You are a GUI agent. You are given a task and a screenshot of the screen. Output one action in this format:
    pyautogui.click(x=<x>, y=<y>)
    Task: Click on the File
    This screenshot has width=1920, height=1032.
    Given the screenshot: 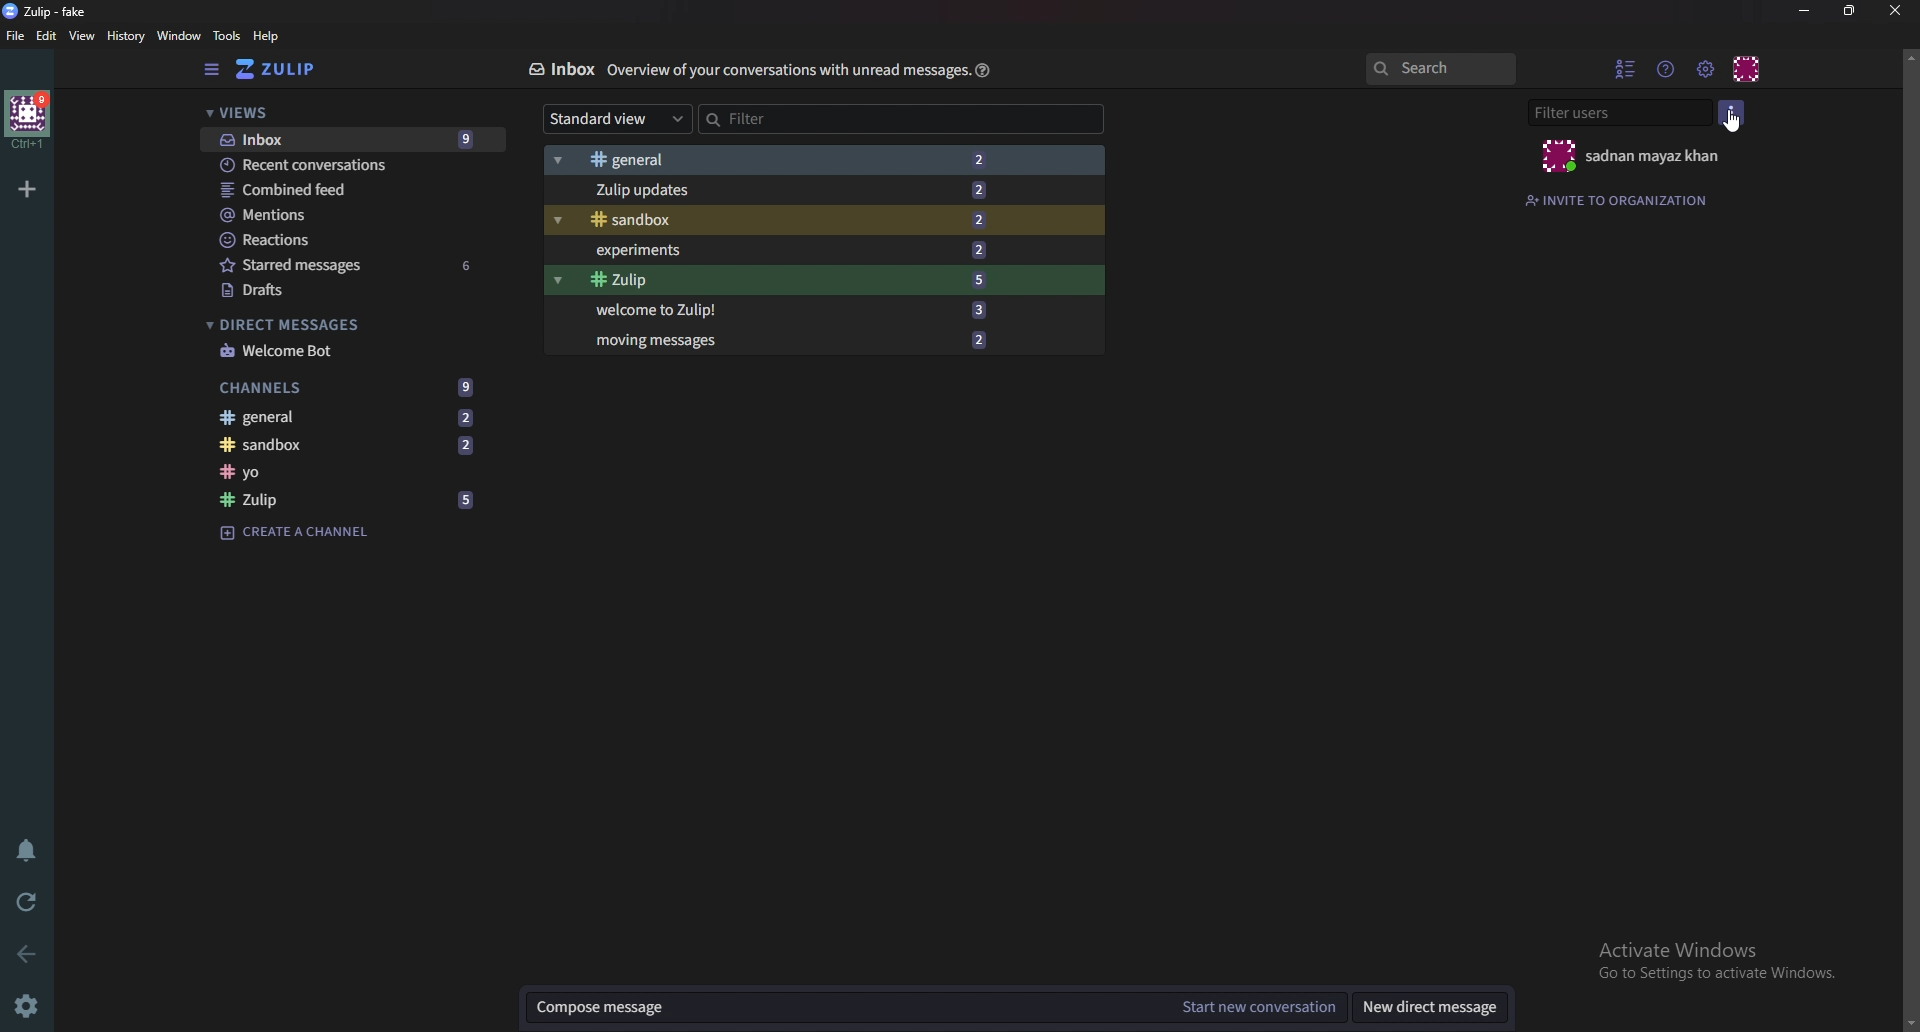 What is the action you would take?
    pyautogui.click(x=17, y=35)
    